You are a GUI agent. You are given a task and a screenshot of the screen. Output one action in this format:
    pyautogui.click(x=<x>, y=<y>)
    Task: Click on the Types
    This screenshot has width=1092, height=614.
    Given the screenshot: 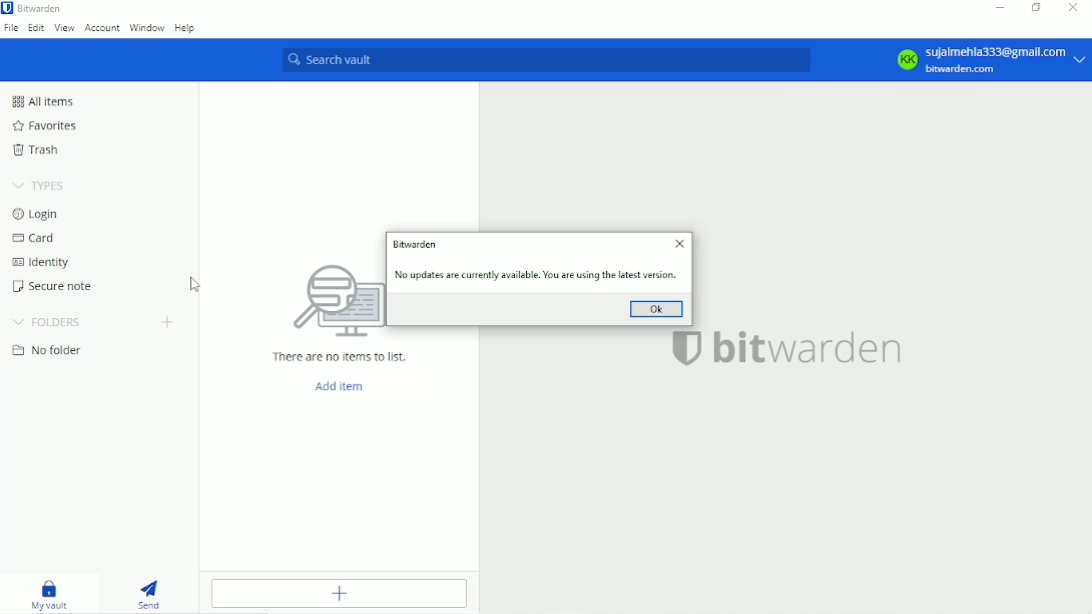 What is the action you would take?
    pyautogui.click(x=36, y=184)
    